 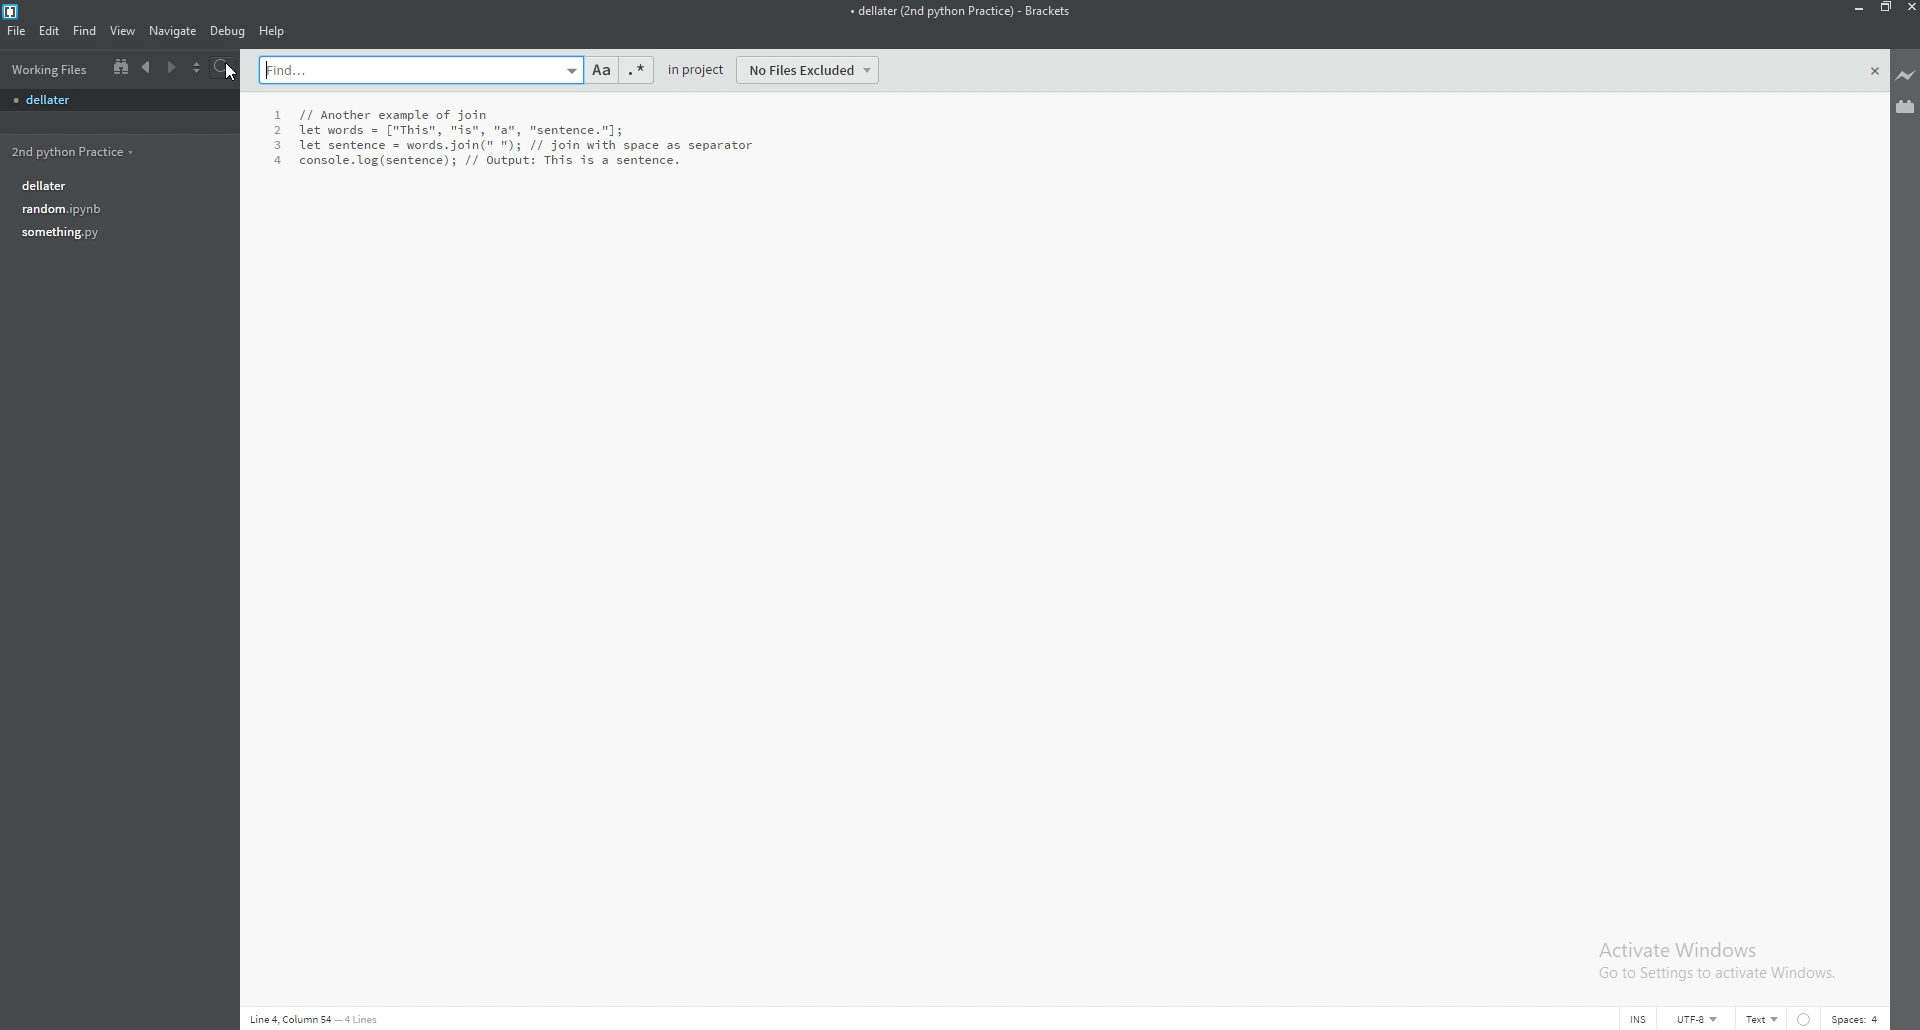 What do you see at coordinates (1723, 957) in the screenshot?
I see `Activate Windows
Go to Settings to activate Windows.` at bounding box center [1723, 957].